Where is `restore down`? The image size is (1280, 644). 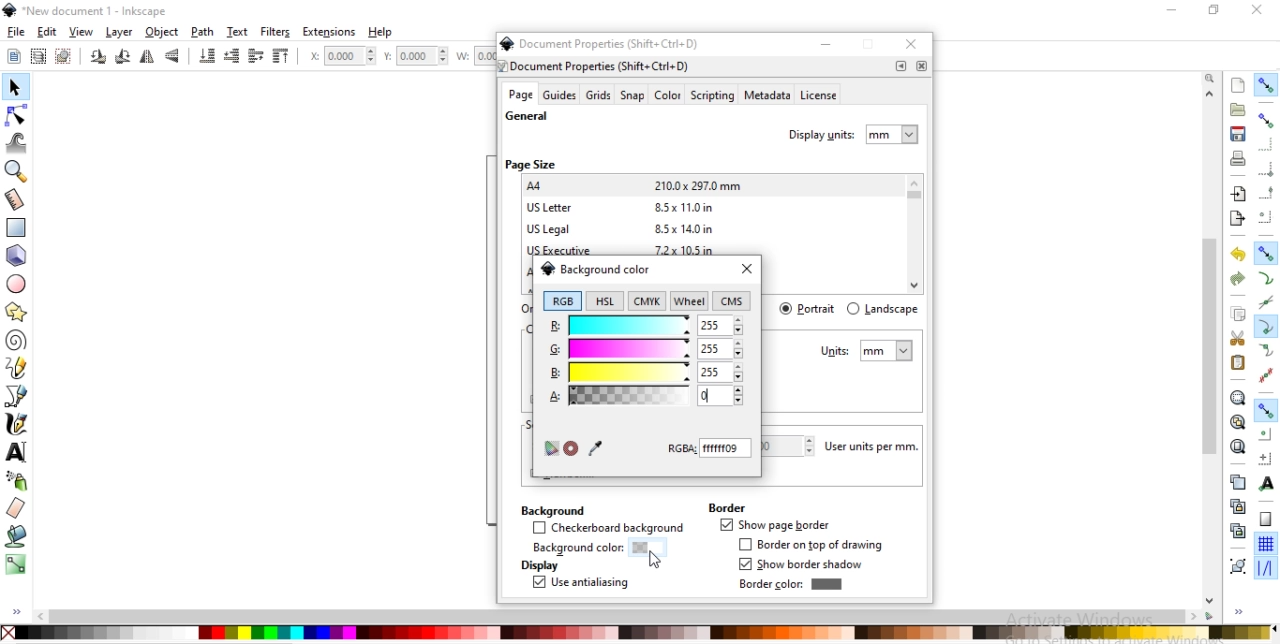 restore down is located at coordinates (870, 46).